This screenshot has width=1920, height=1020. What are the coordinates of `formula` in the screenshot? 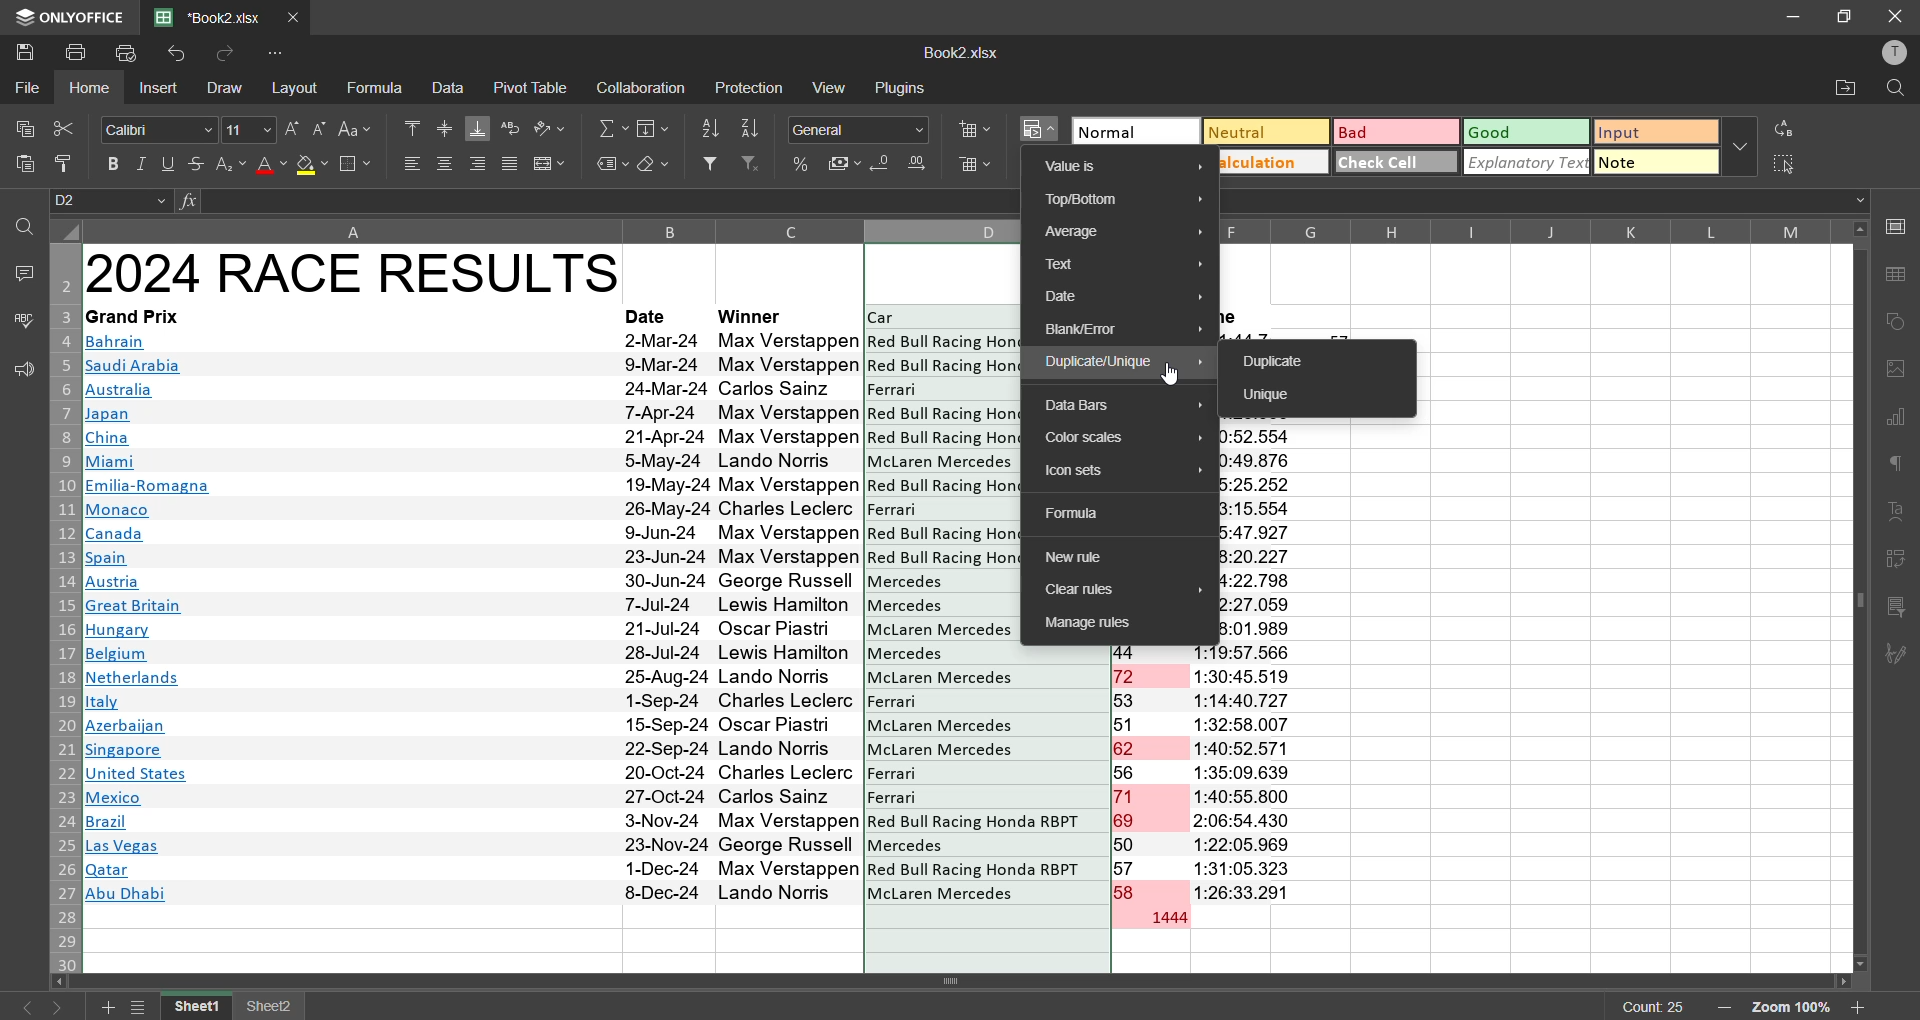 It's located at (1092, 515).